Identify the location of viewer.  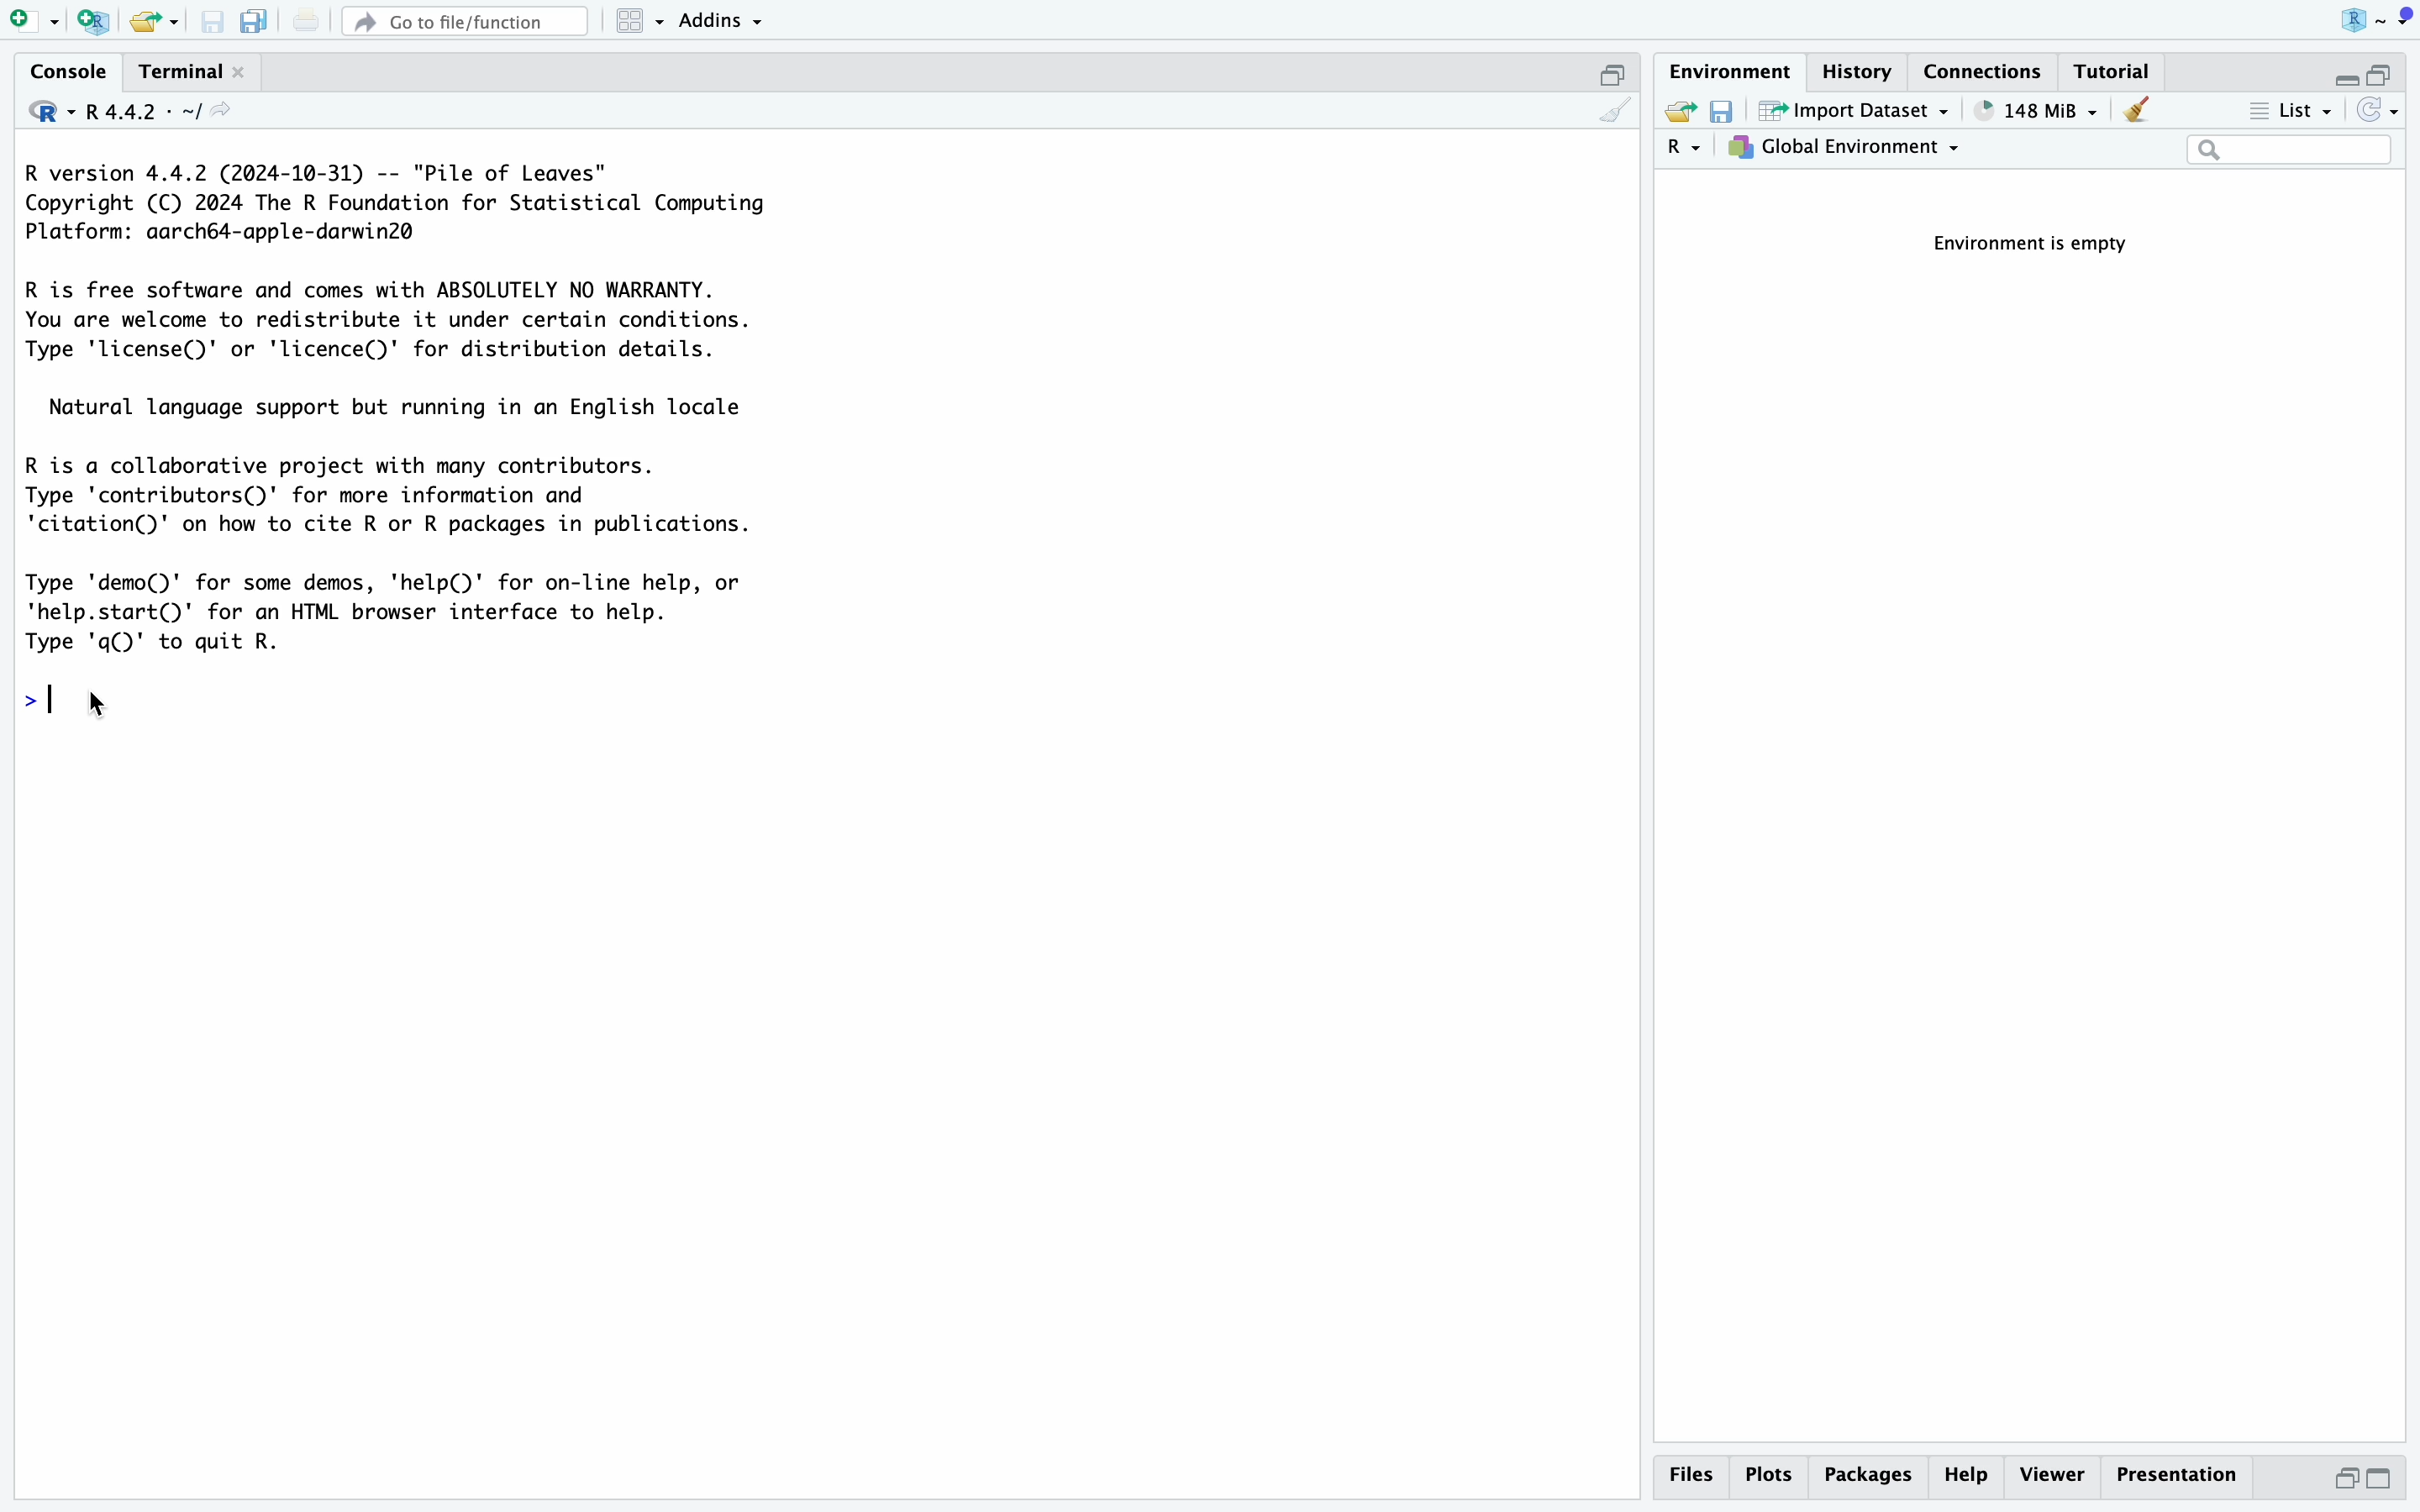
(2051, 1476).